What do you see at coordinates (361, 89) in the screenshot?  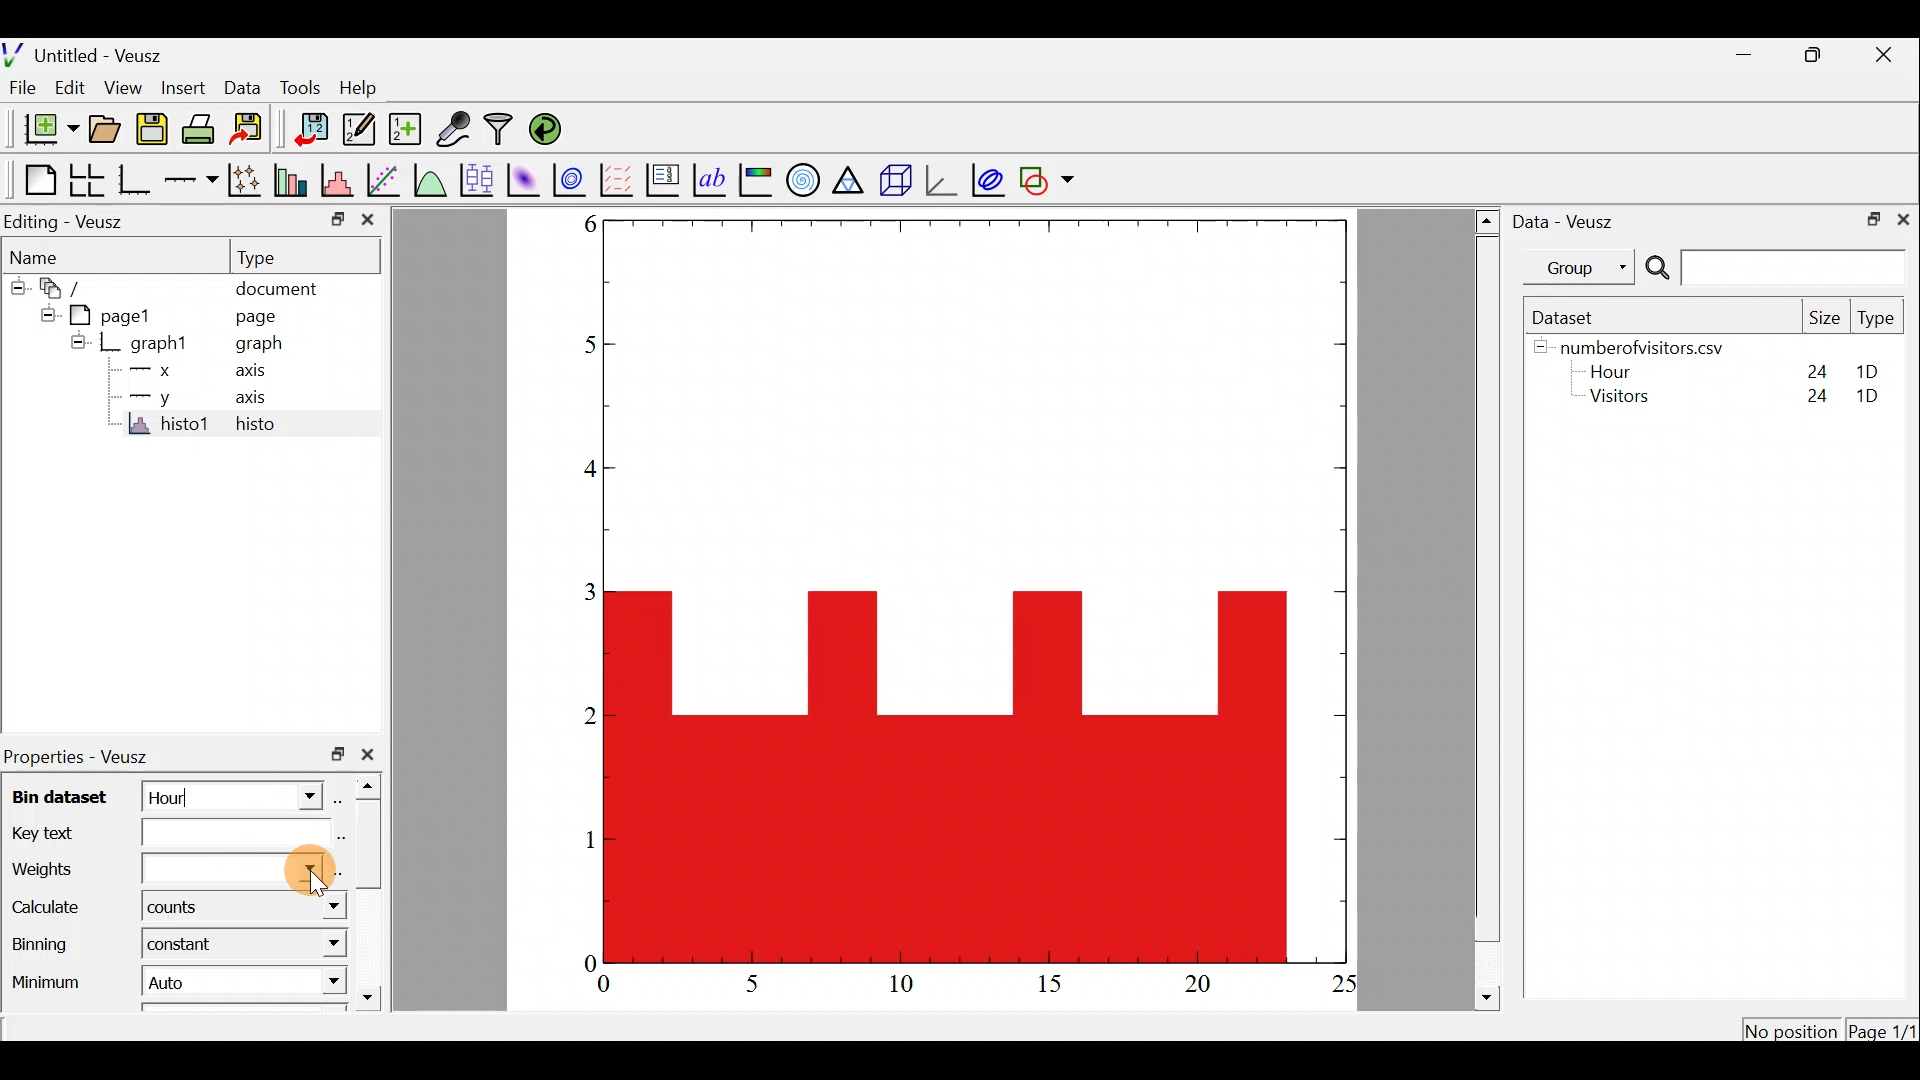 I see `Help` at bounding box center [361, 89].